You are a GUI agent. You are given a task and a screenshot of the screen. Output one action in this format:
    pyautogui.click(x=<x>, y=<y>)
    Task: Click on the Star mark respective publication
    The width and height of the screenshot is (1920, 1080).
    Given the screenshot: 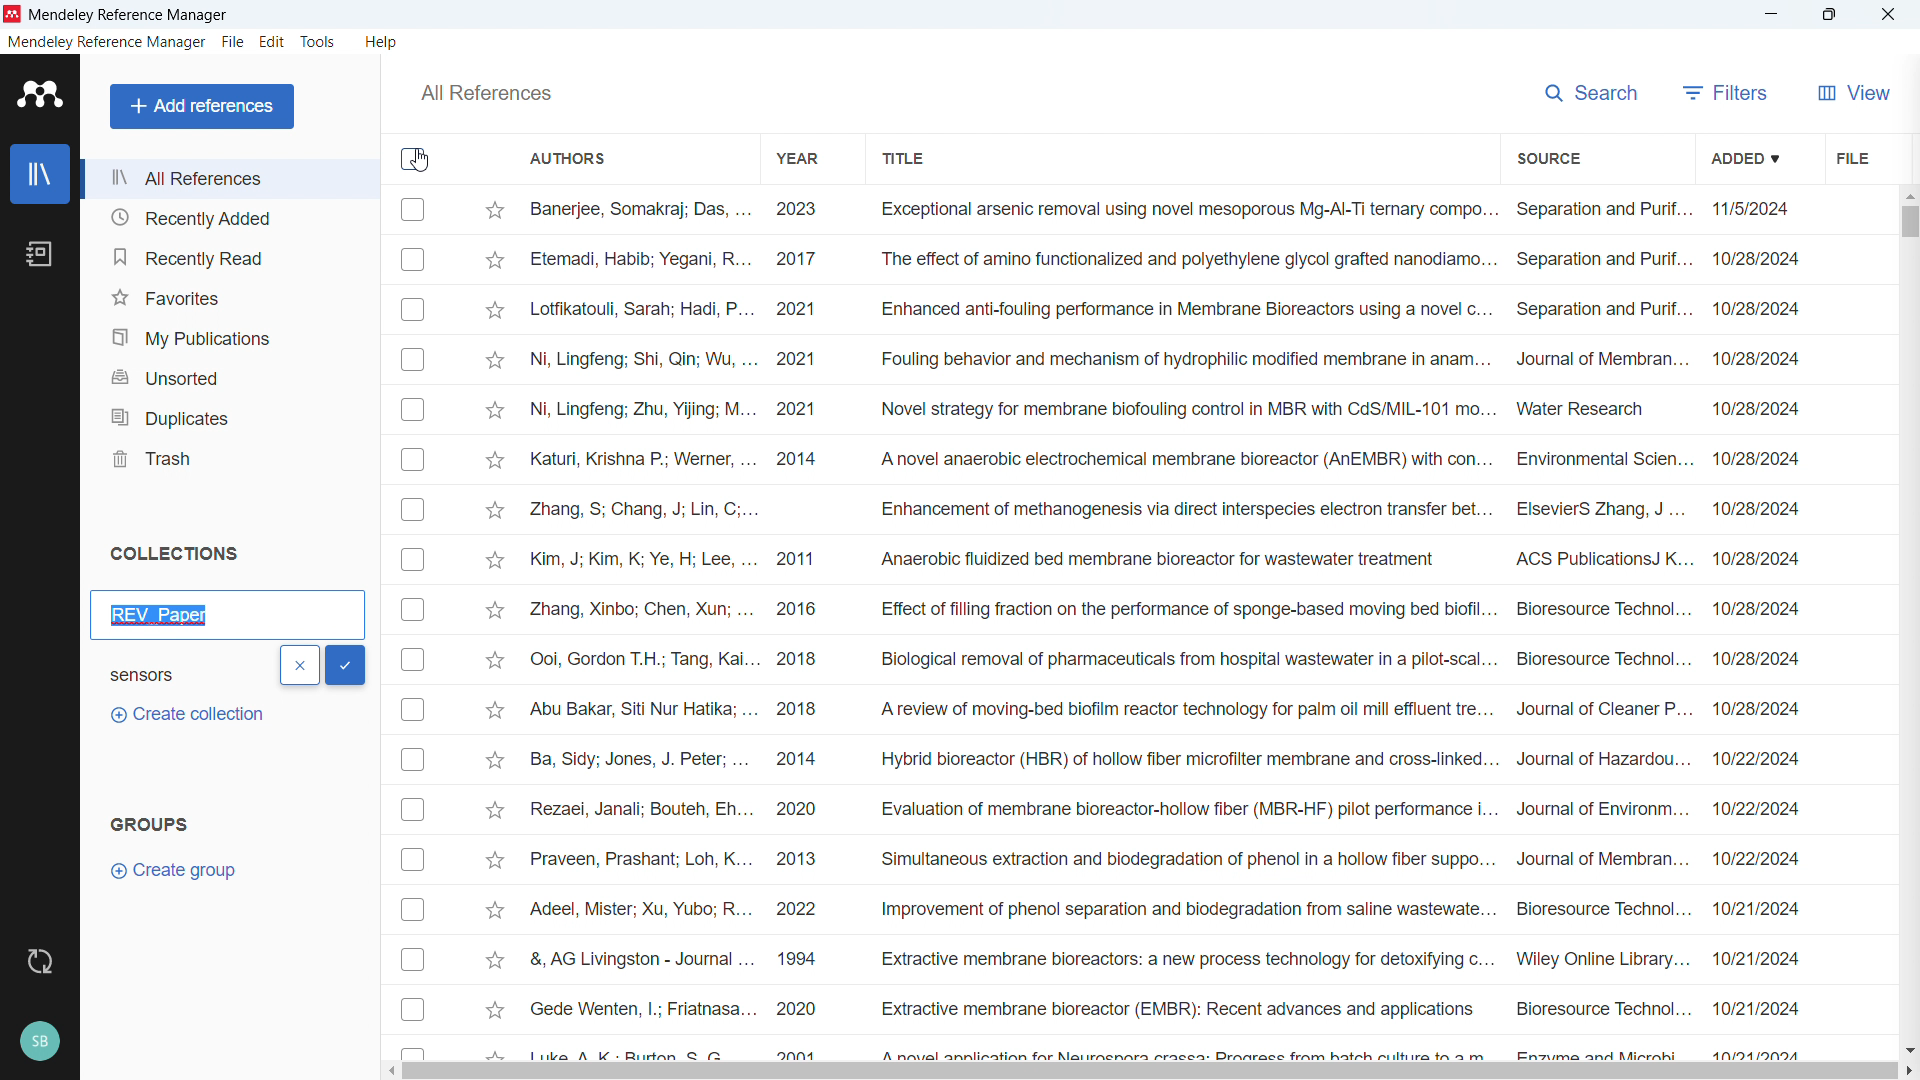 What is the action you would take?
    pyautogui.click(x=494, y=660)
    